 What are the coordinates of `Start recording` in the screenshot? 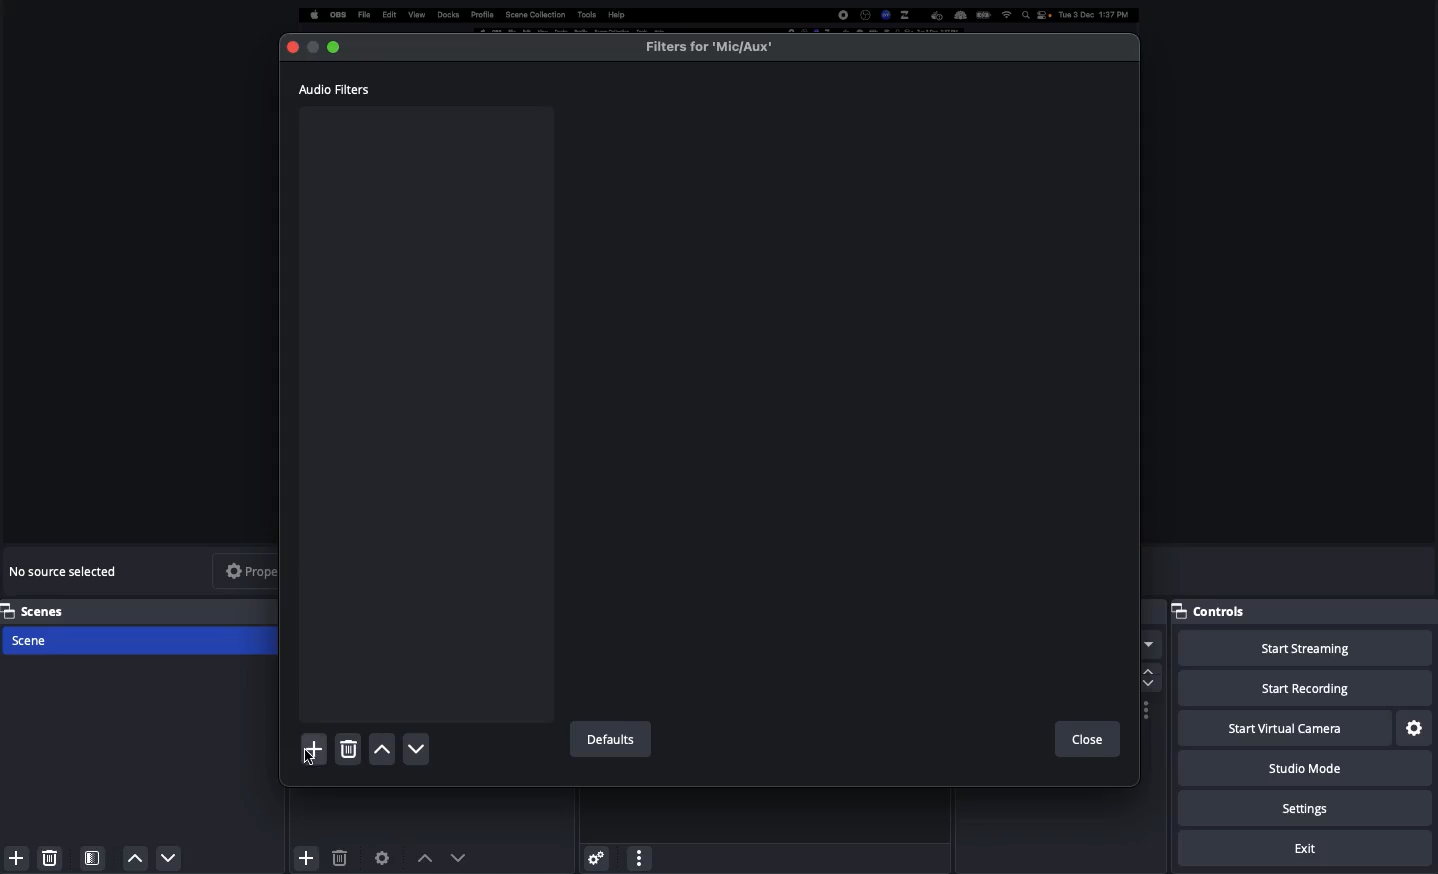 It's located at (1305, 690).